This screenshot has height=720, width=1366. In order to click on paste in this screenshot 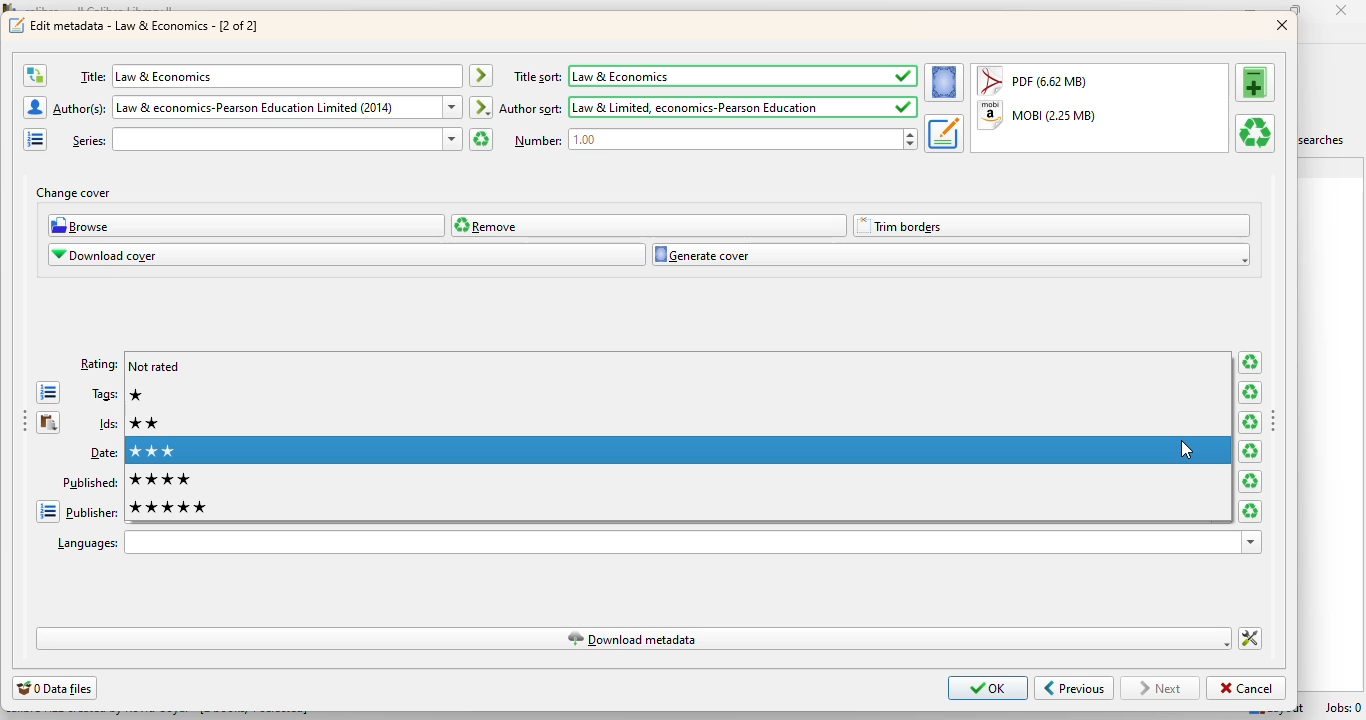, I will do `click(49, 423)`.